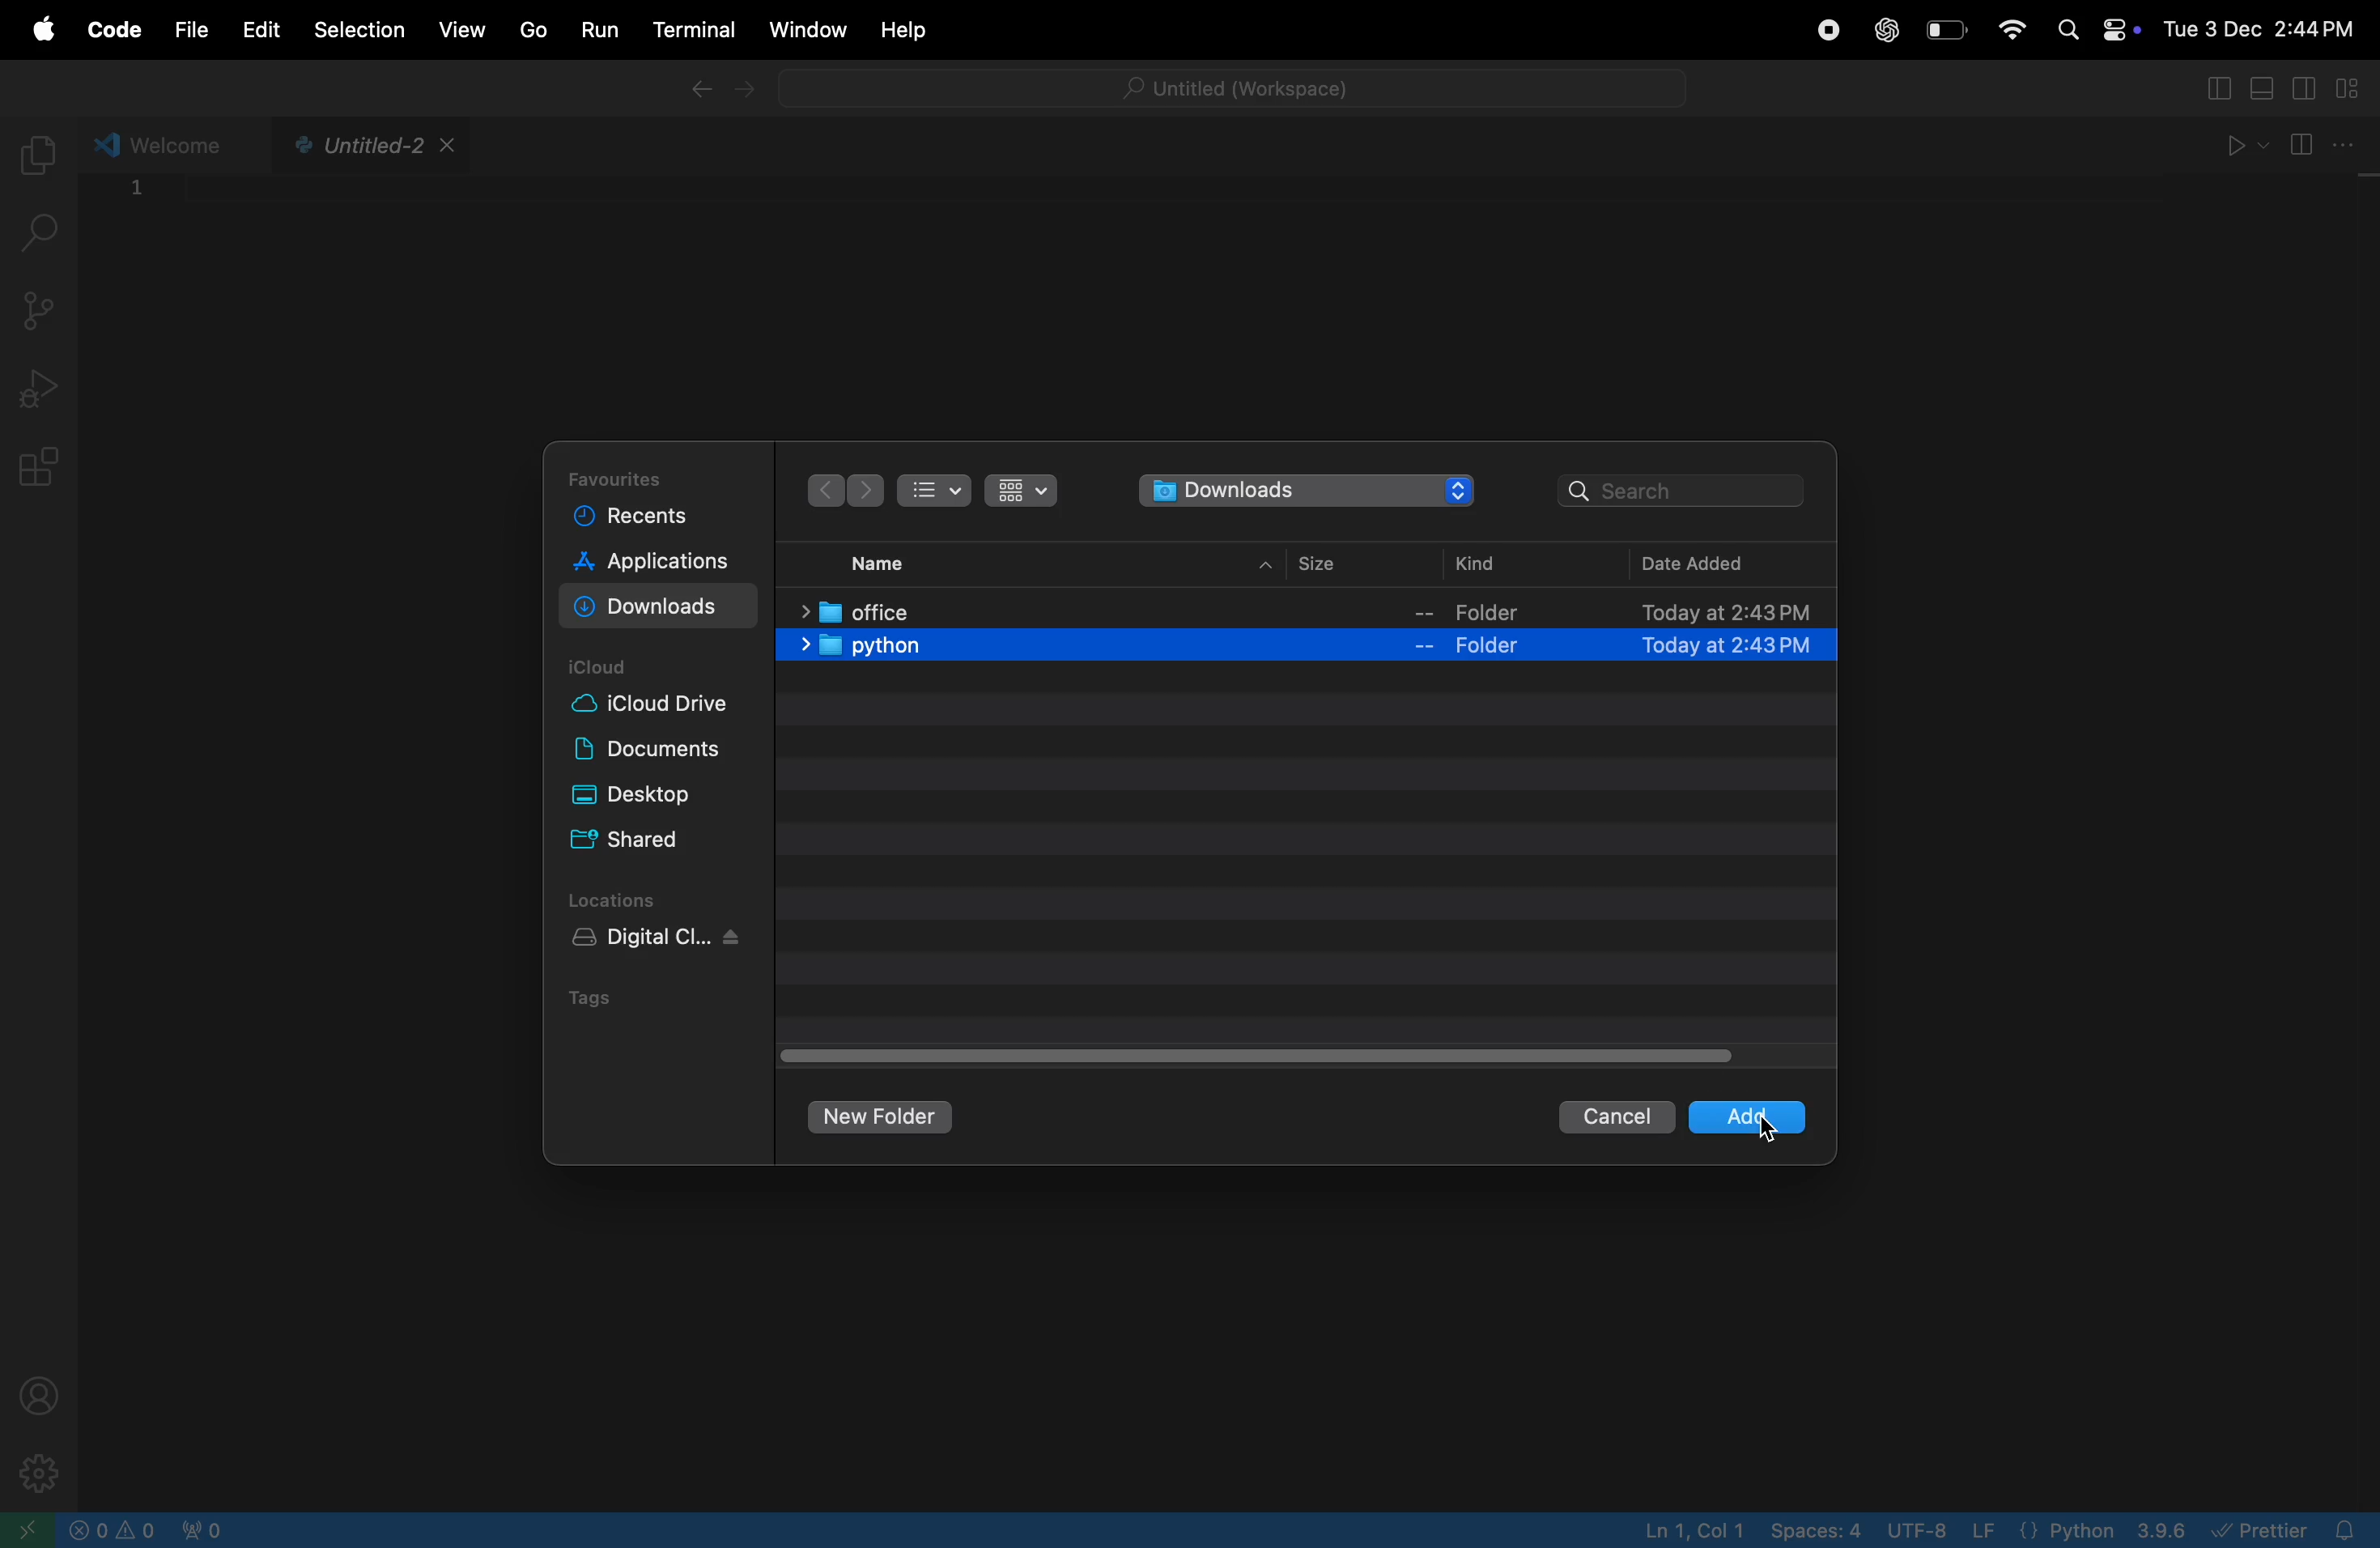 Image resolution: width=2380 pixels, height=1548 pixels. What do you see at coordinates (1949, 29) in the screenshot?
I see `battery` at bounding box center [1949, 29].